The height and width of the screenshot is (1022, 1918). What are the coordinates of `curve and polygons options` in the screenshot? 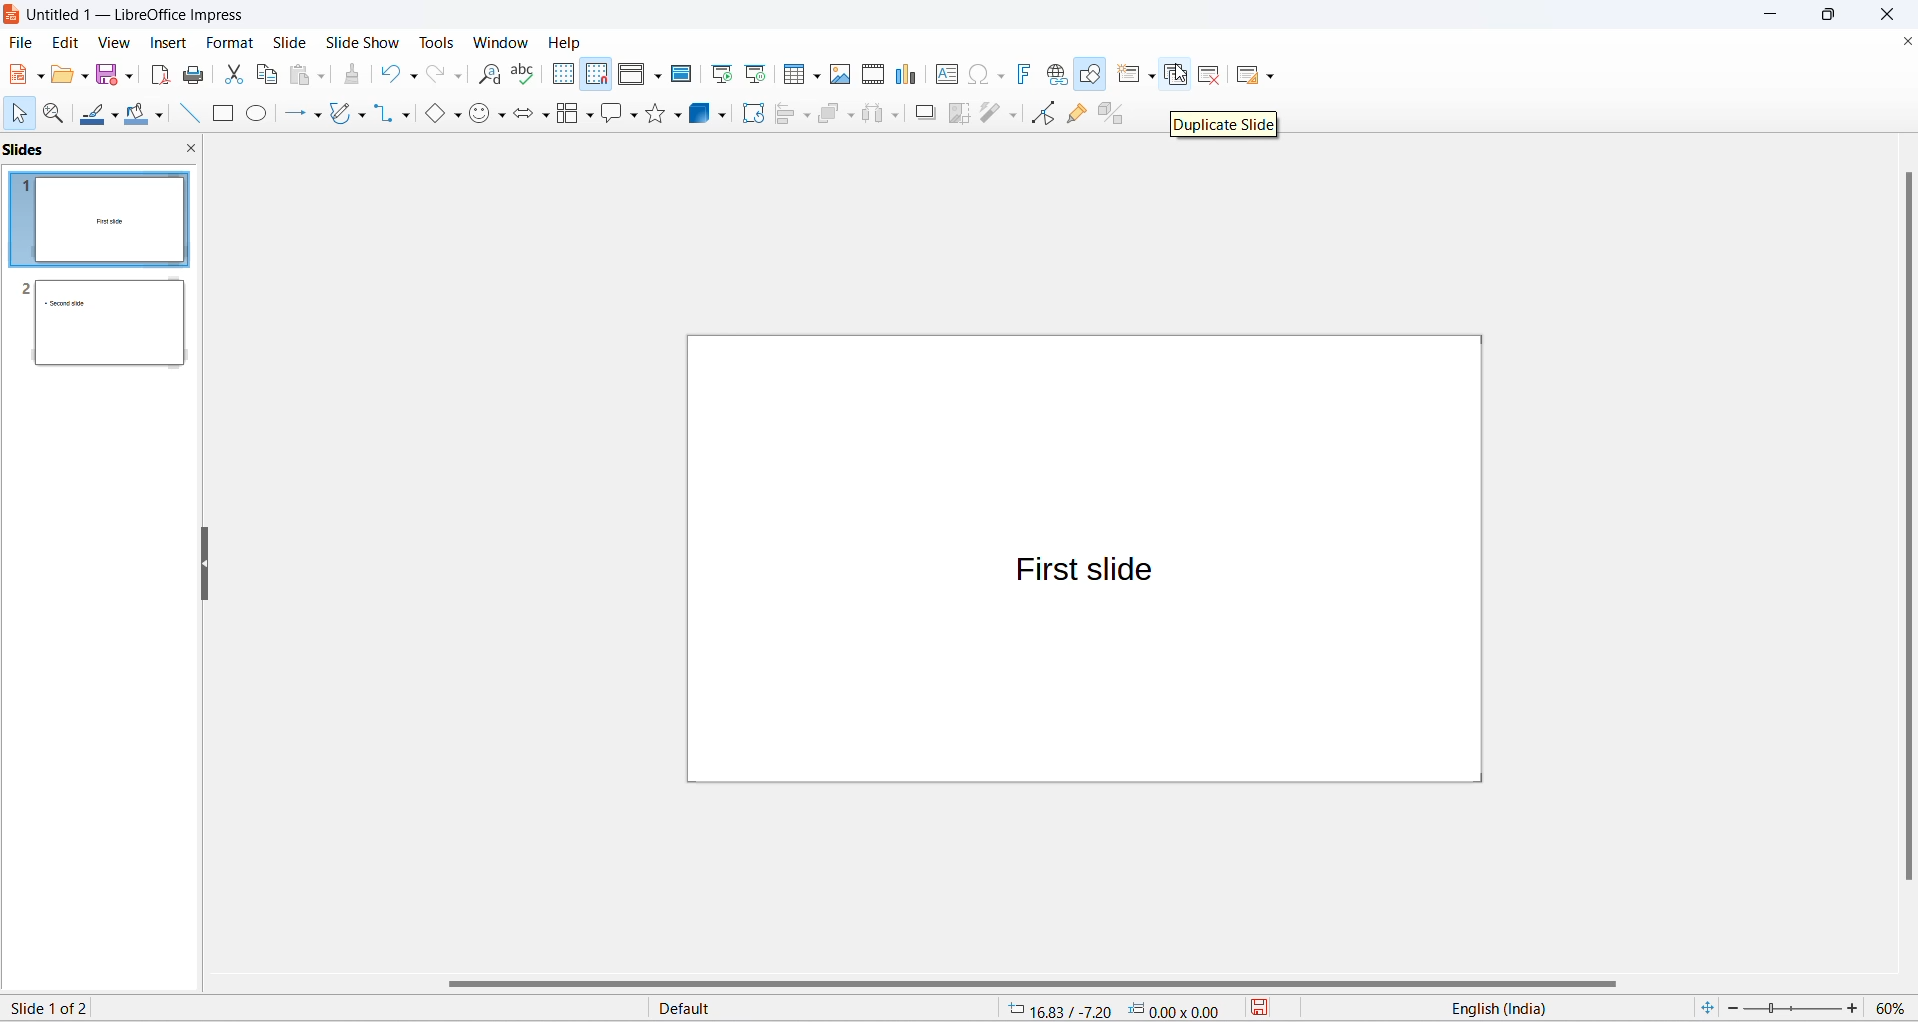 It's located at (361, 115).